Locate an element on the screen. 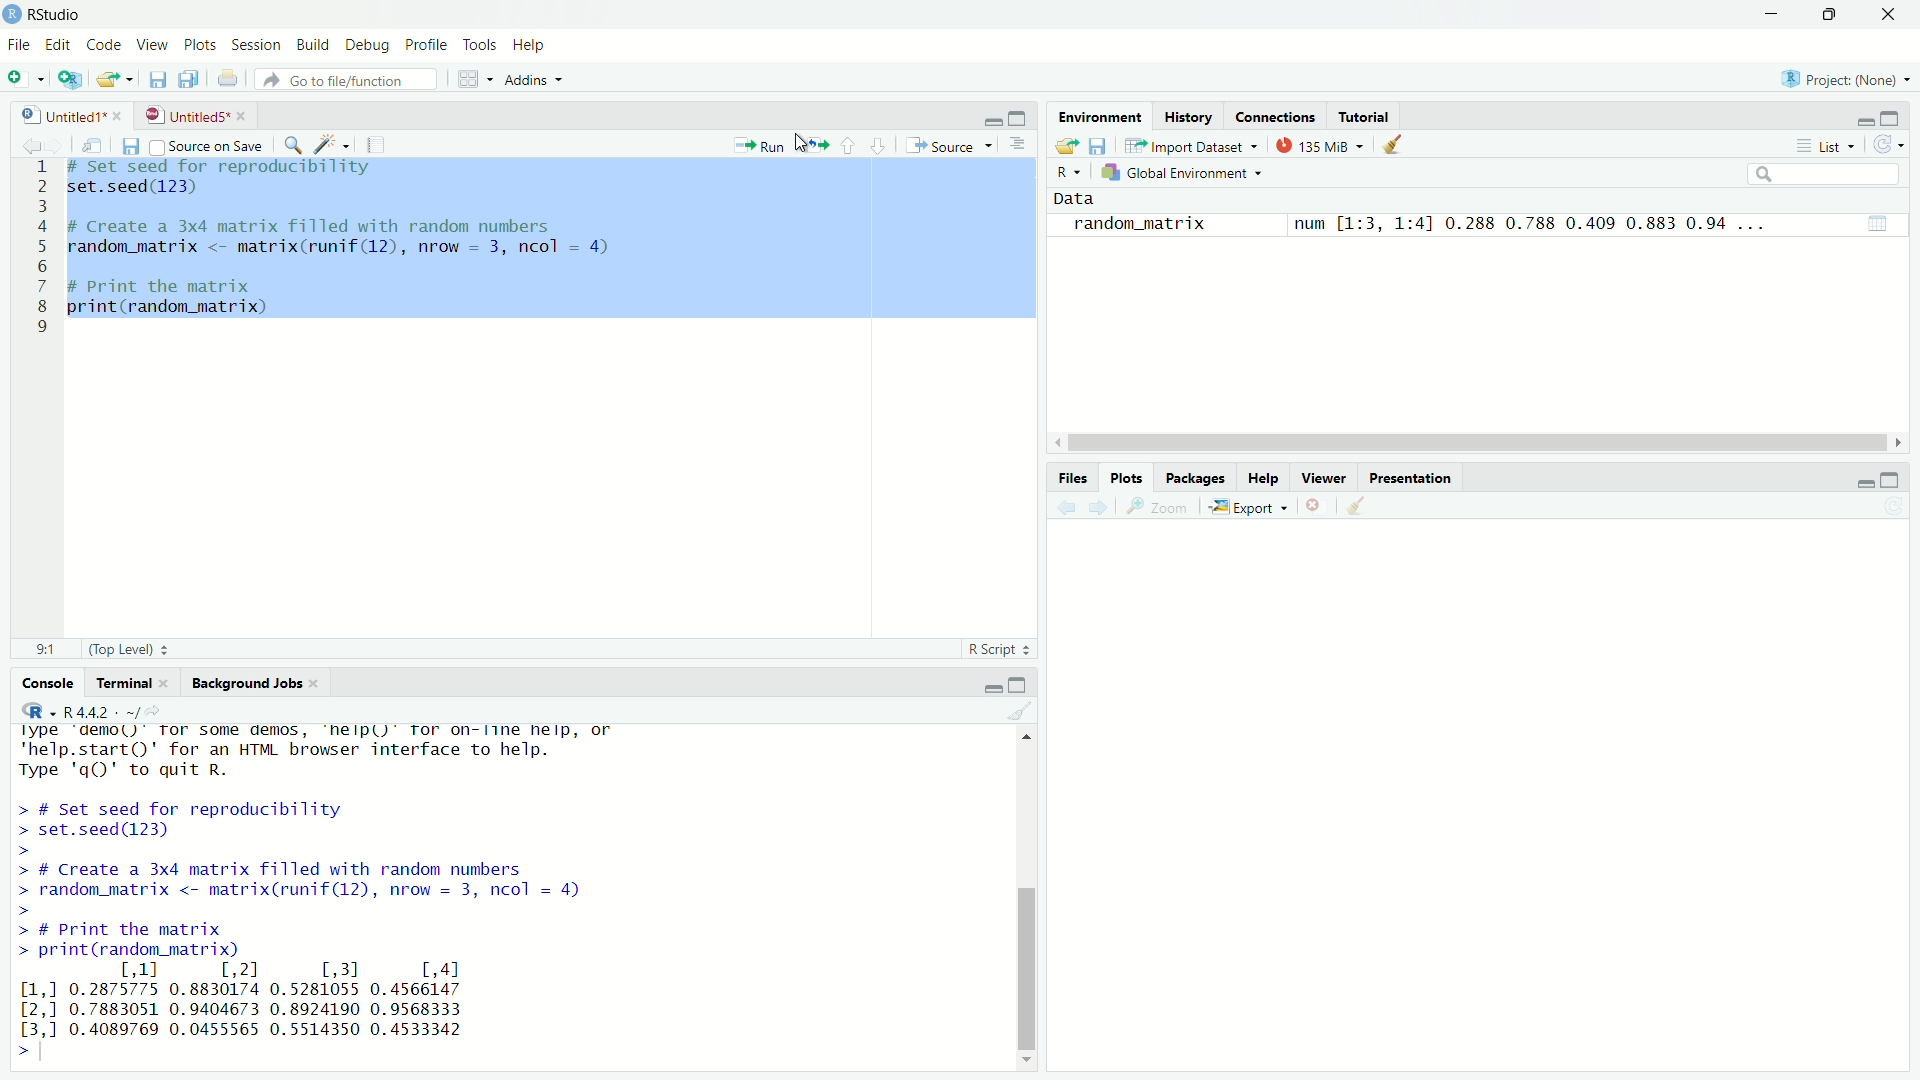 The height and width of the screenshot is (1080, 1920). Untitled1* * is located at coordinates (69, 113).